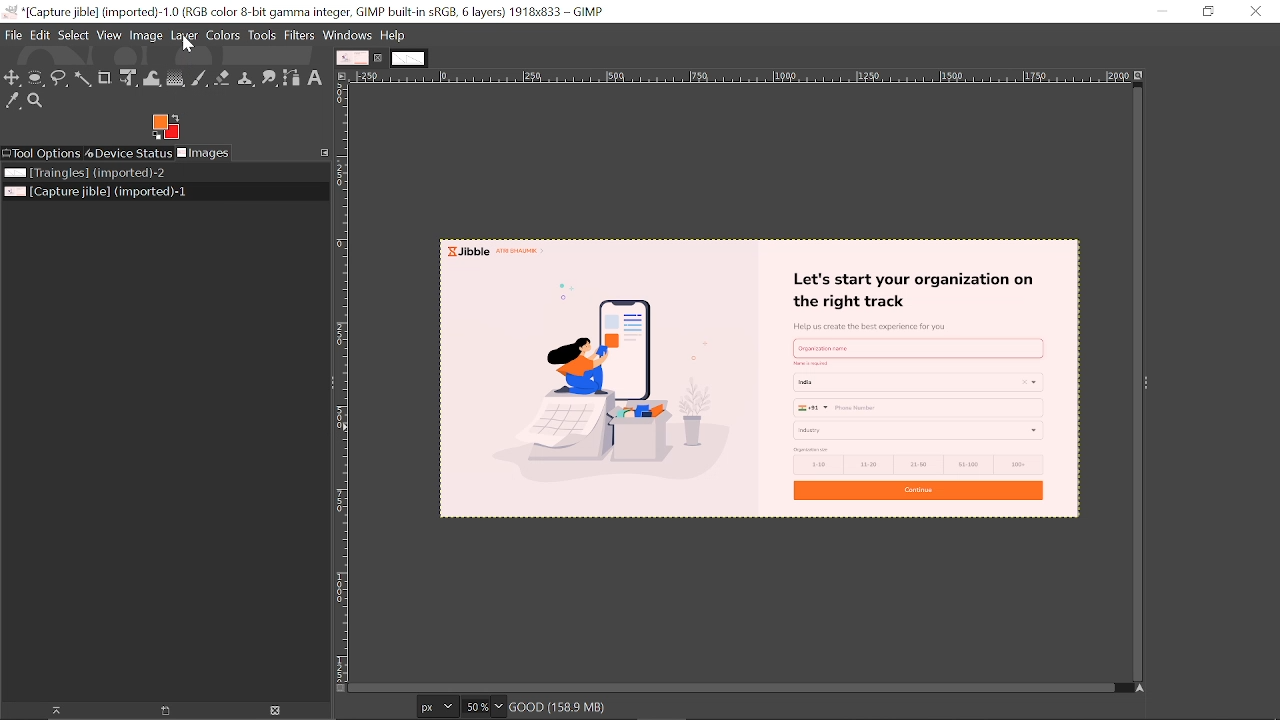  Describe the element at coordinates (393, 35) in the screenshot. I see `` at that location.